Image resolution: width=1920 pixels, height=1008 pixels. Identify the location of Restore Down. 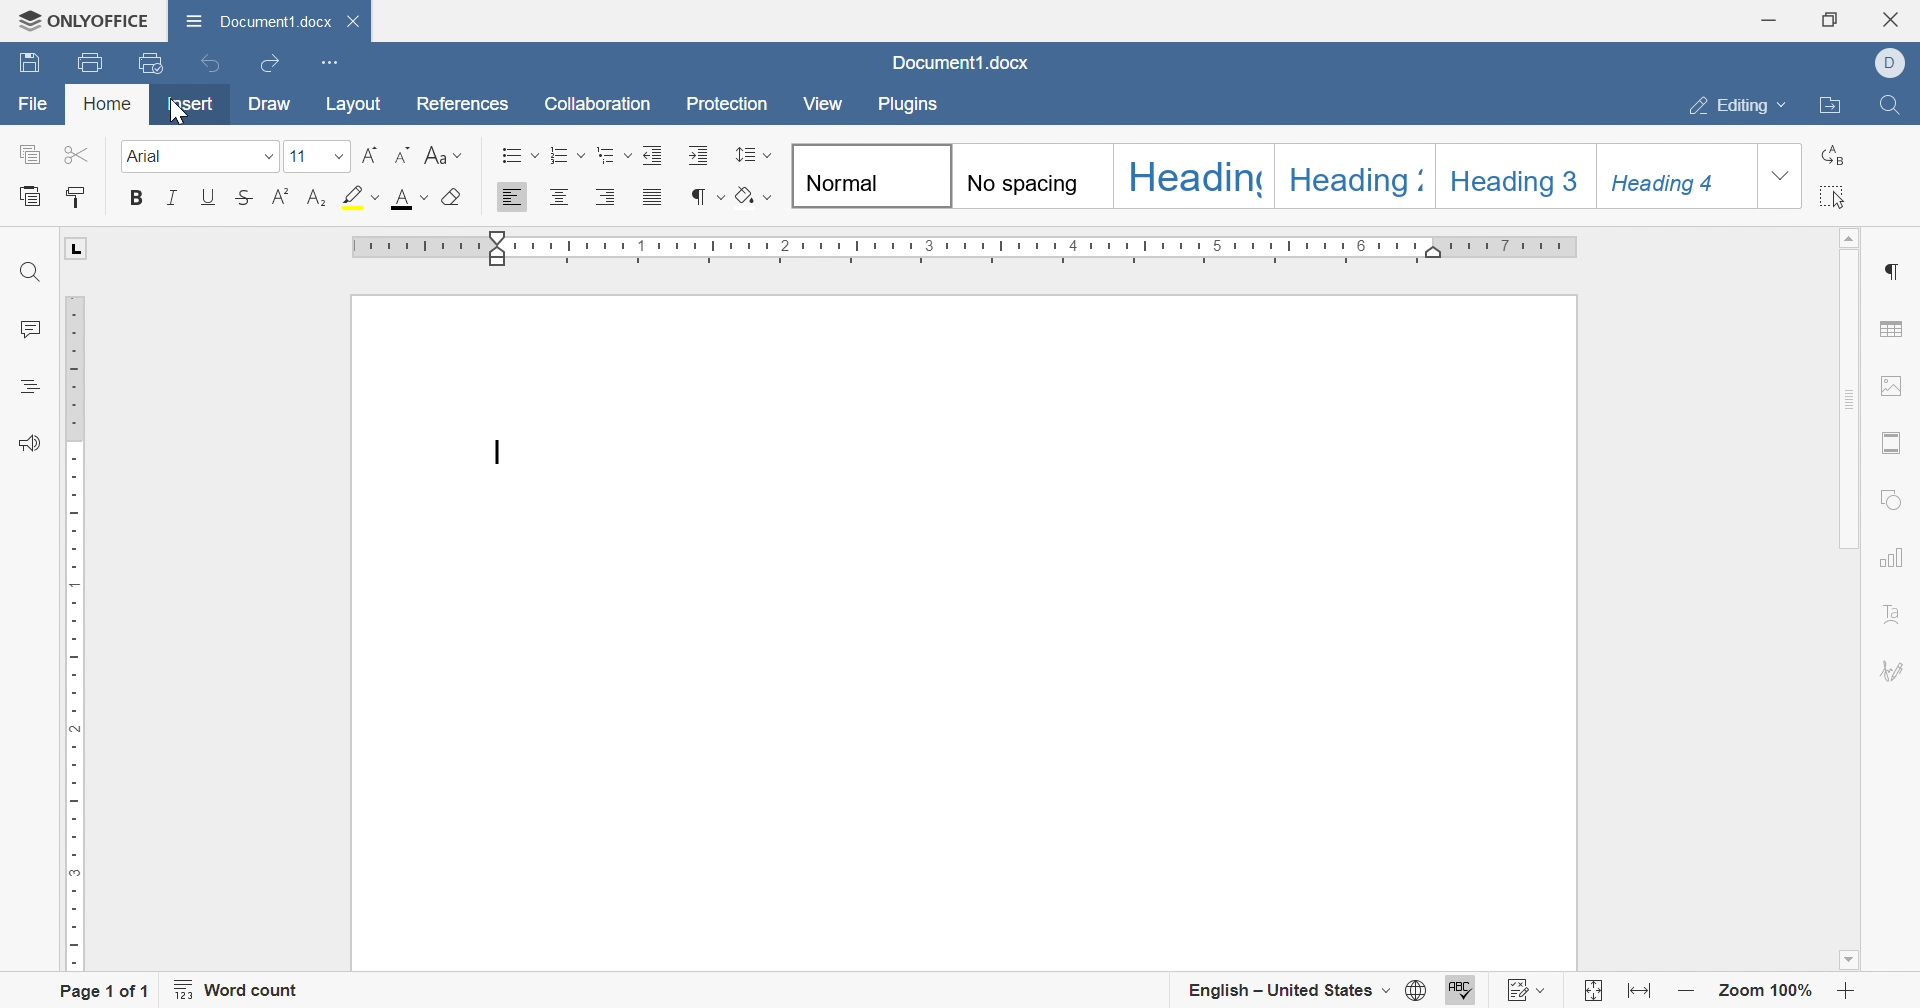
(1832, 19).